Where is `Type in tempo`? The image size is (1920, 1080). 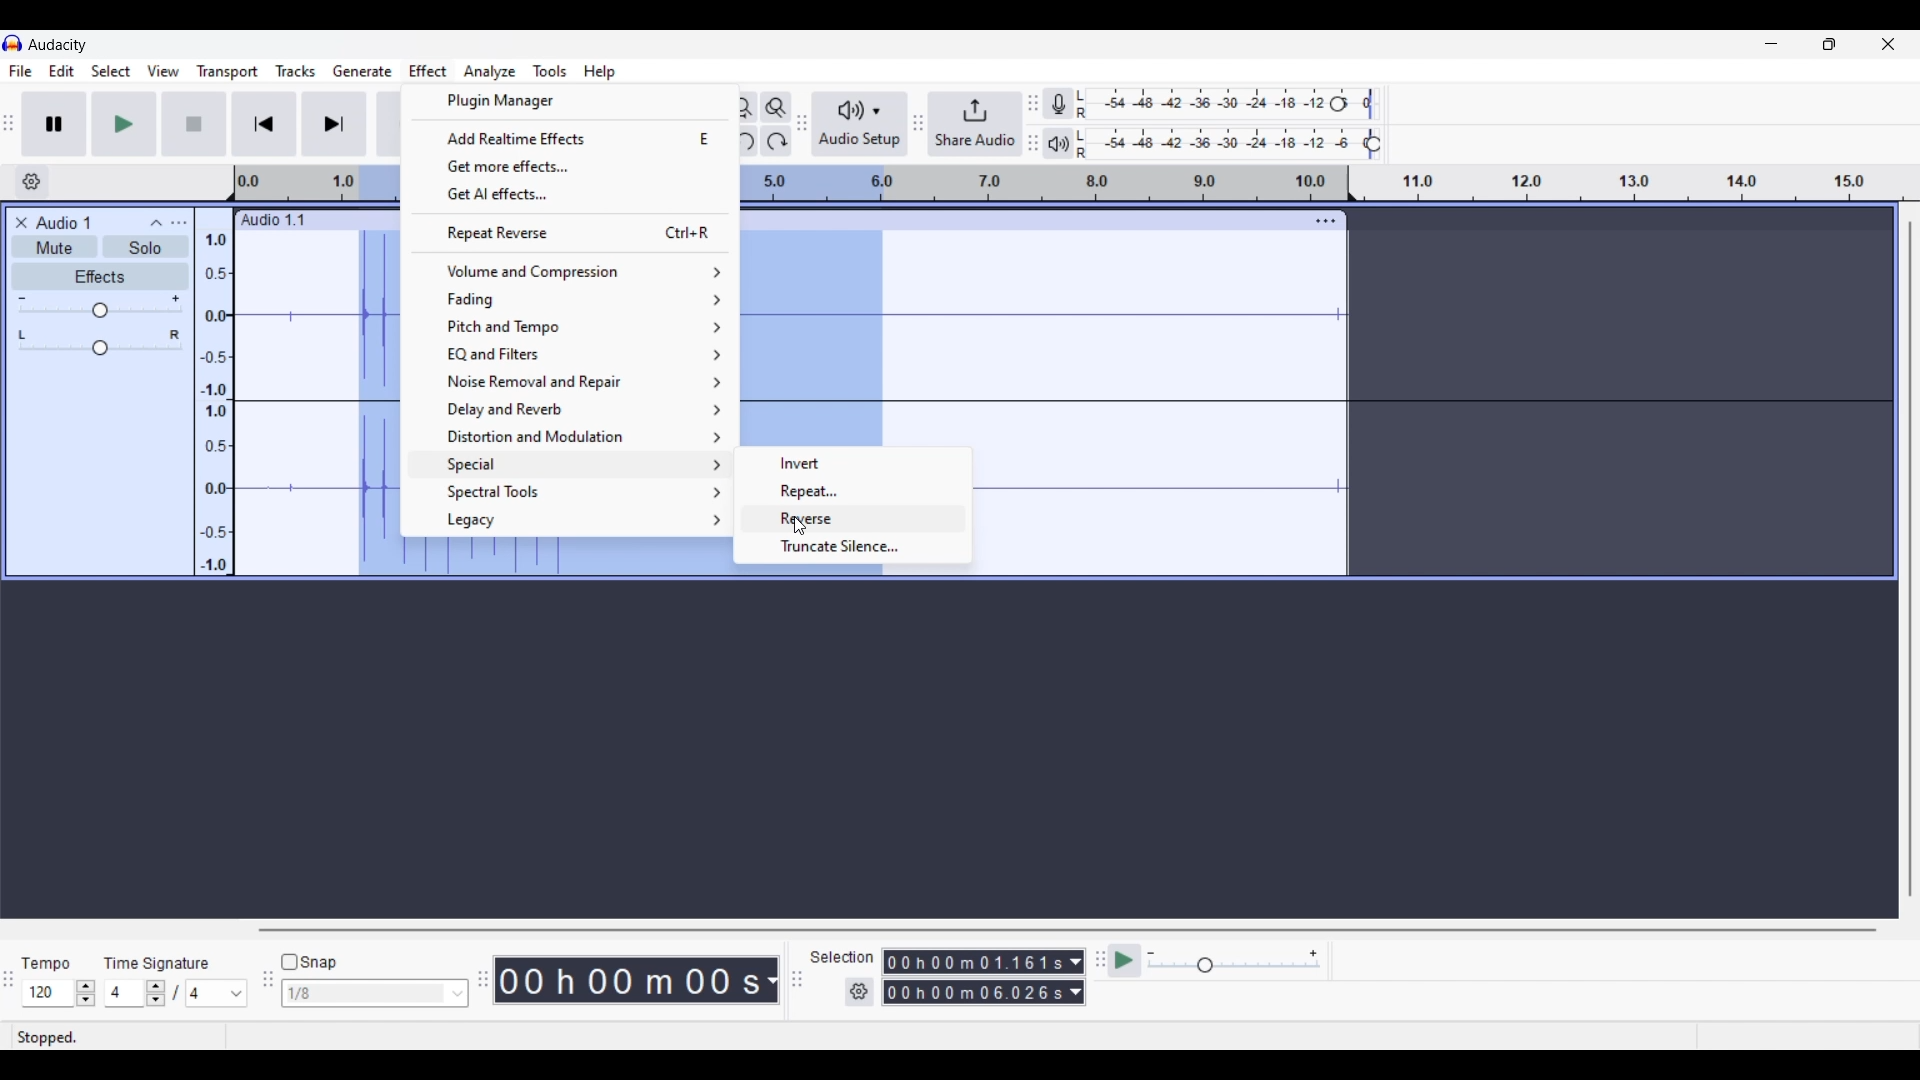 Type in tempo is located at coordinates (49, 993).